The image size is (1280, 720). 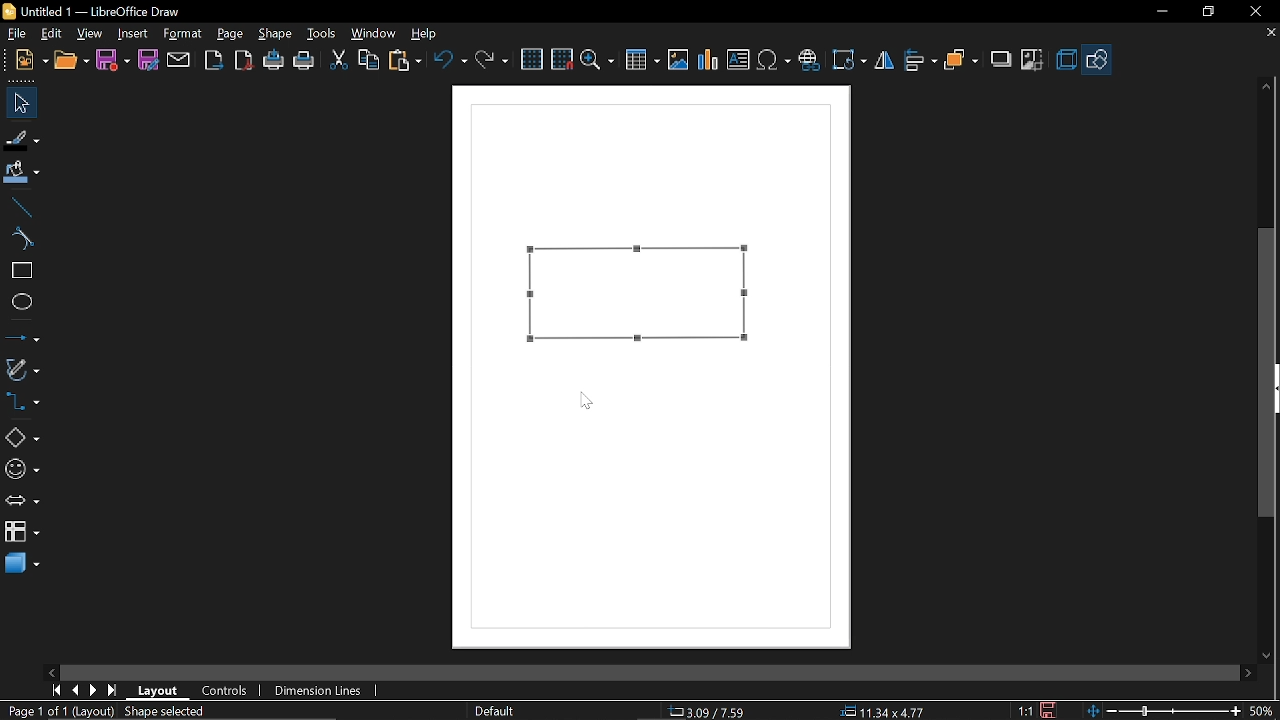 What do you see at coordinates (22, 501) in the screenshot?
I see `arrows` at bounding box center [22, 501].